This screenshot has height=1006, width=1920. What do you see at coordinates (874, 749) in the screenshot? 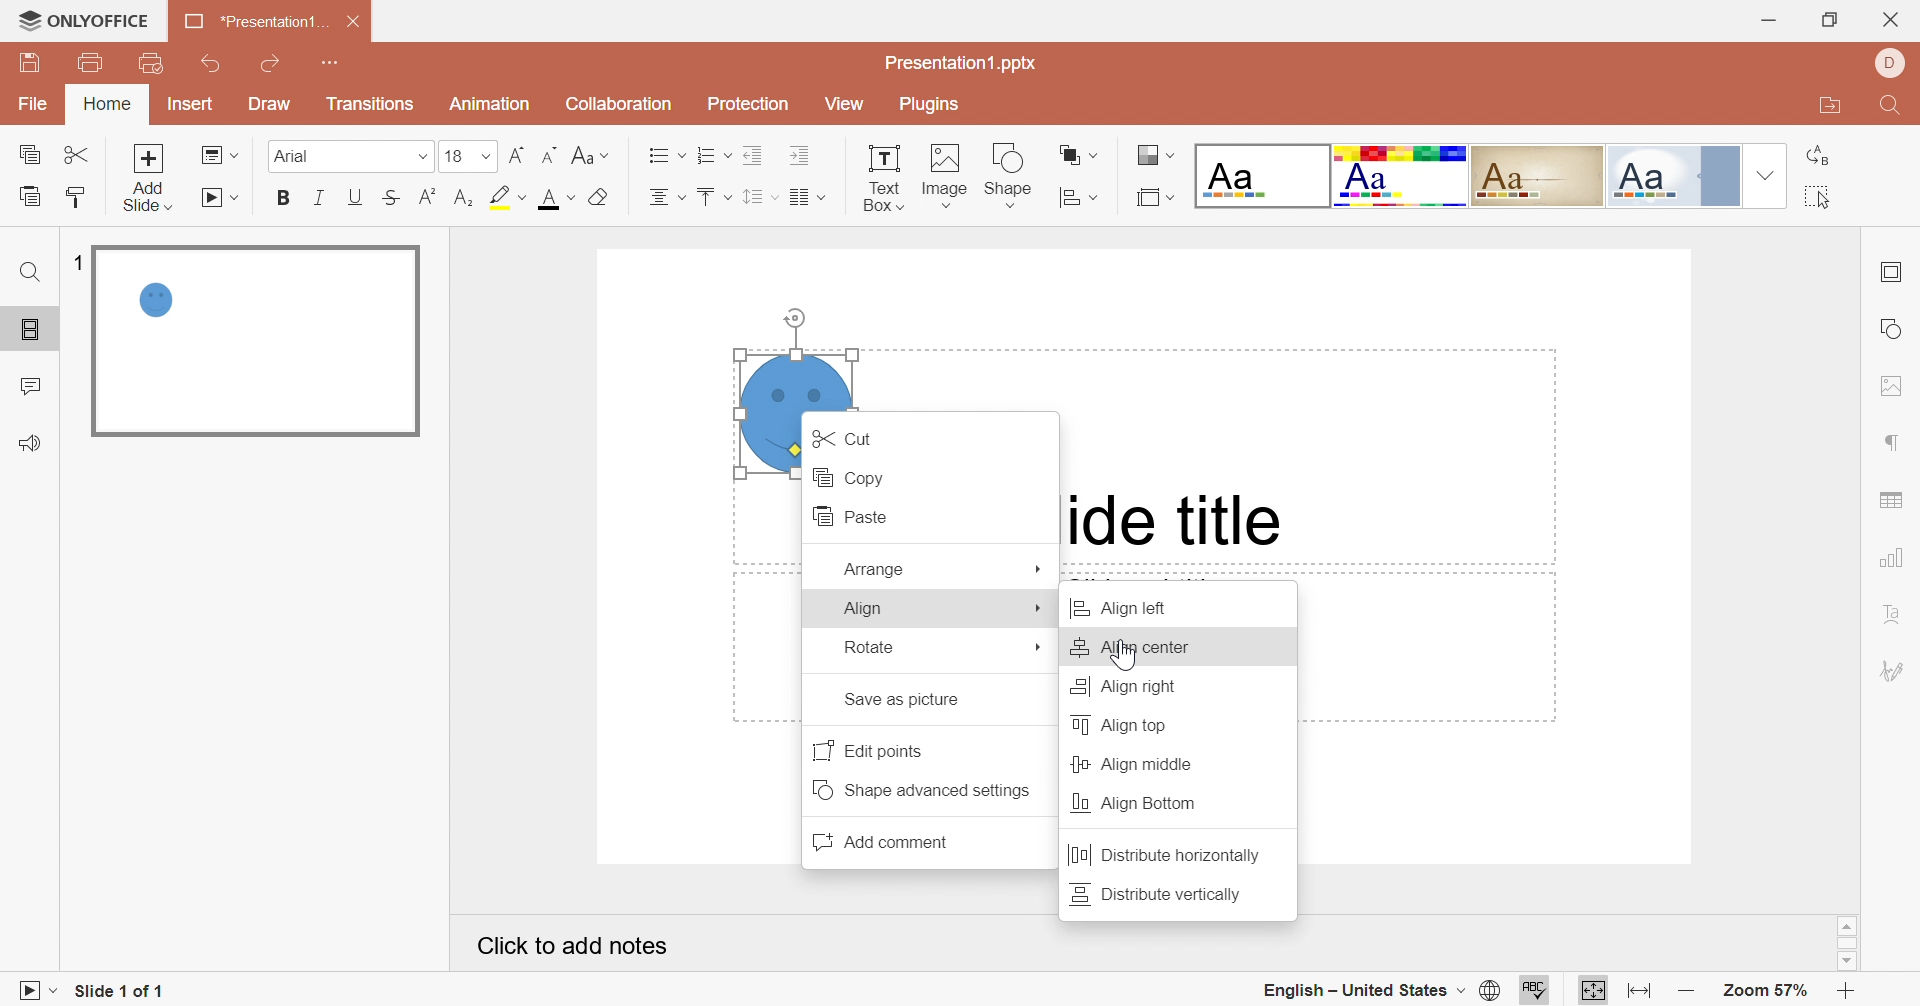
I see `Edit points` at bounding box center [874, 749].